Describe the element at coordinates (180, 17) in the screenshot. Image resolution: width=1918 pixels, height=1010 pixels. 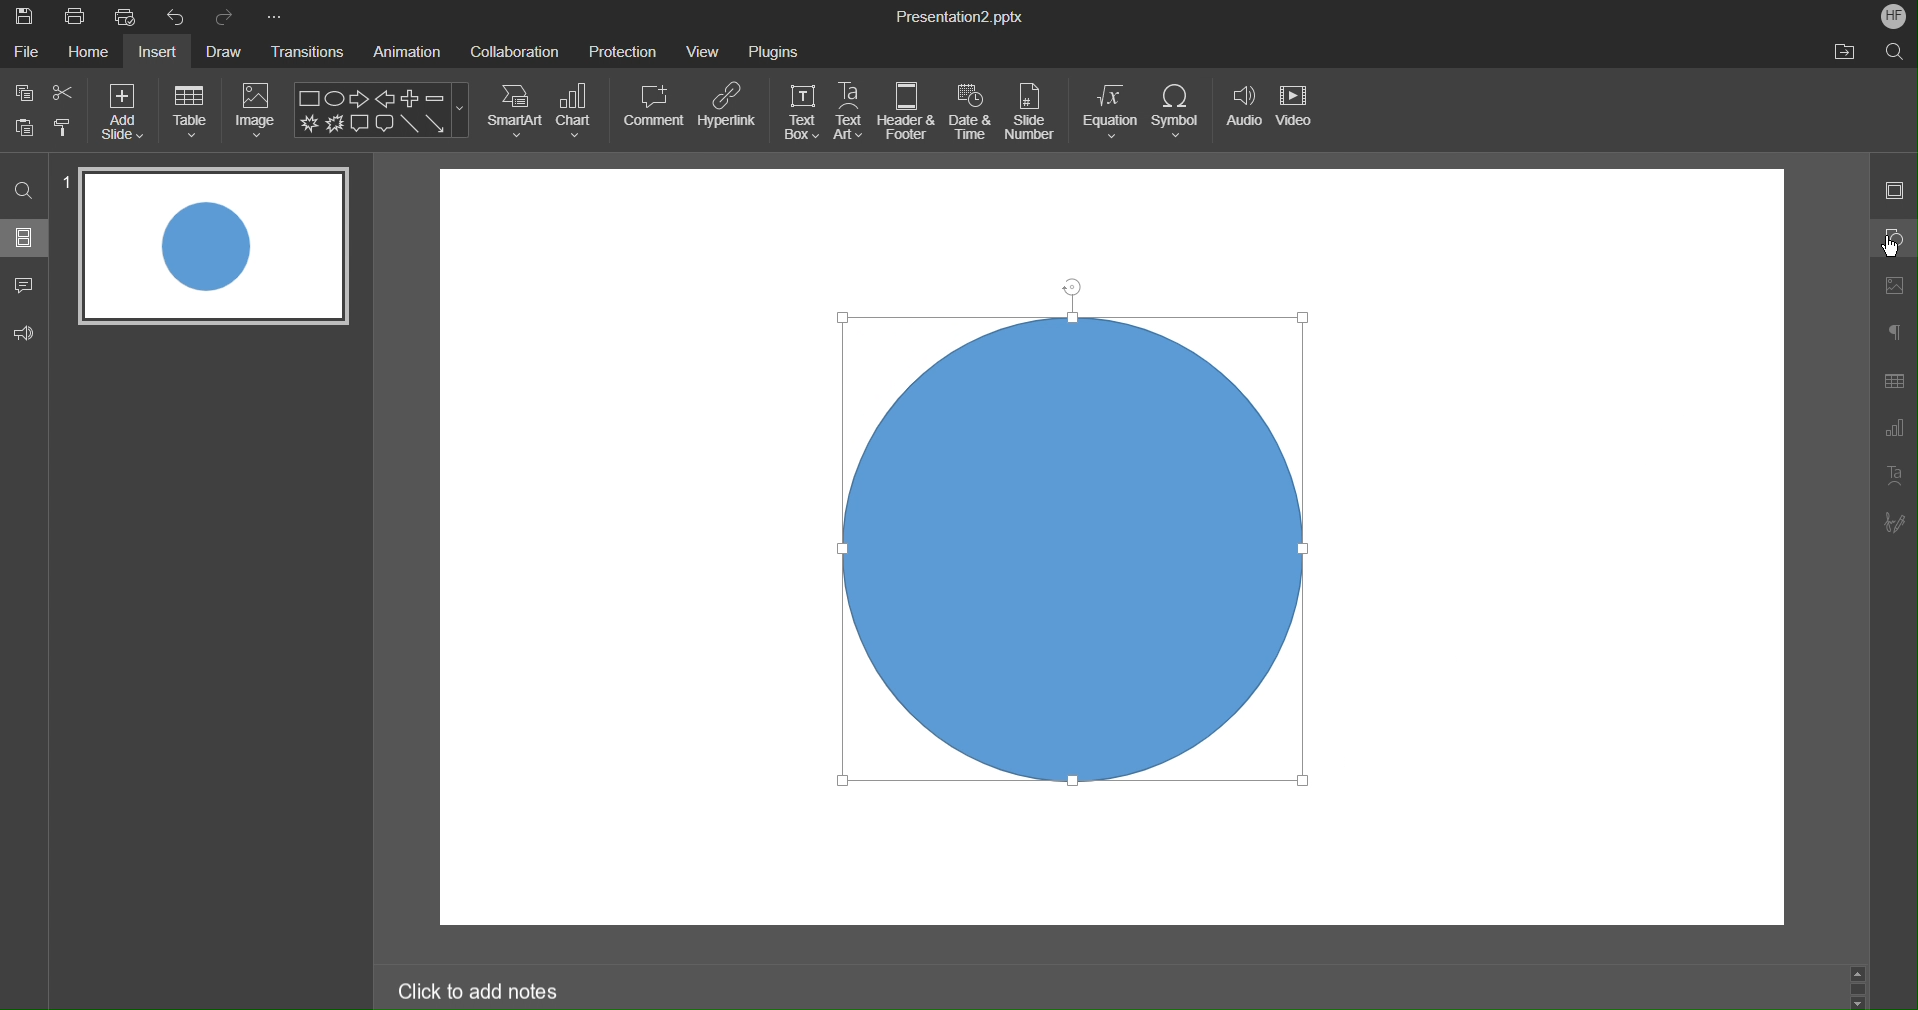
I see `Undo` at that location.